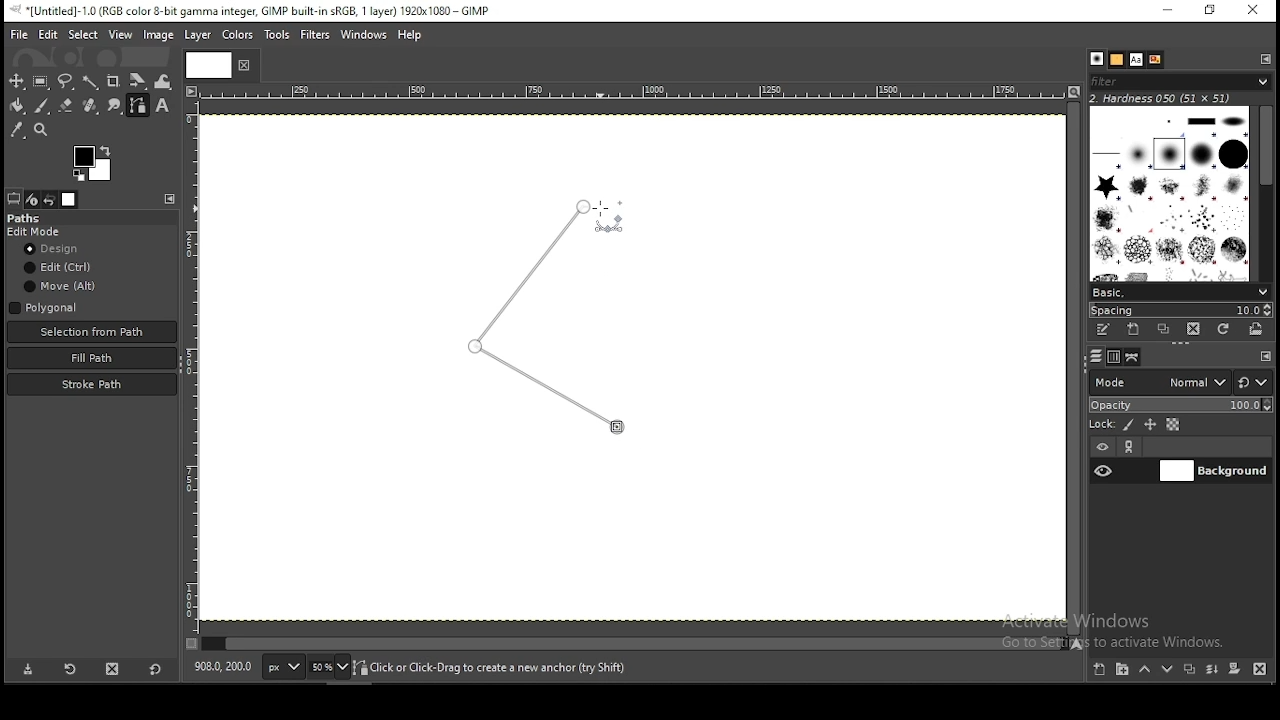 The width and height of the screenshot is (1280, 720). I want to click on close window, so click(1254, 11).